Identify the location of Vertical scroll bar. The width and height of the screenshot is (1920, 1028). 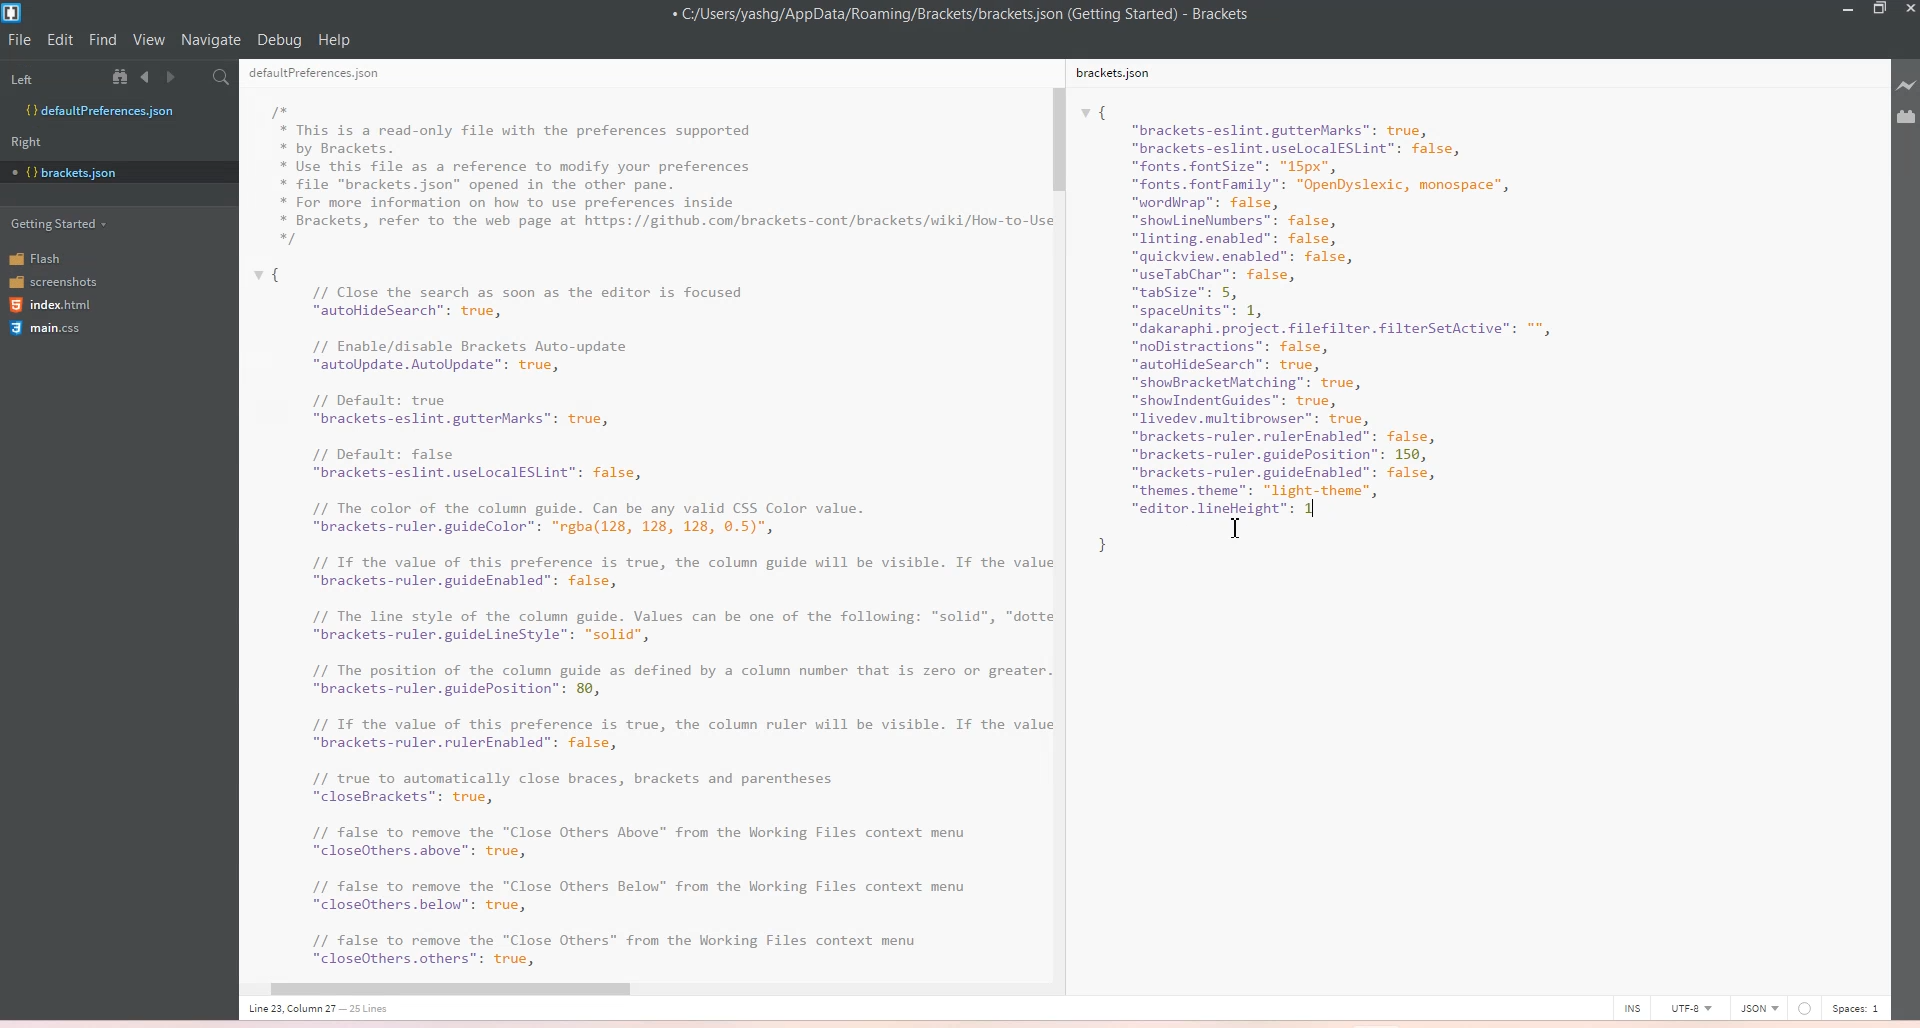
(1057, 511).